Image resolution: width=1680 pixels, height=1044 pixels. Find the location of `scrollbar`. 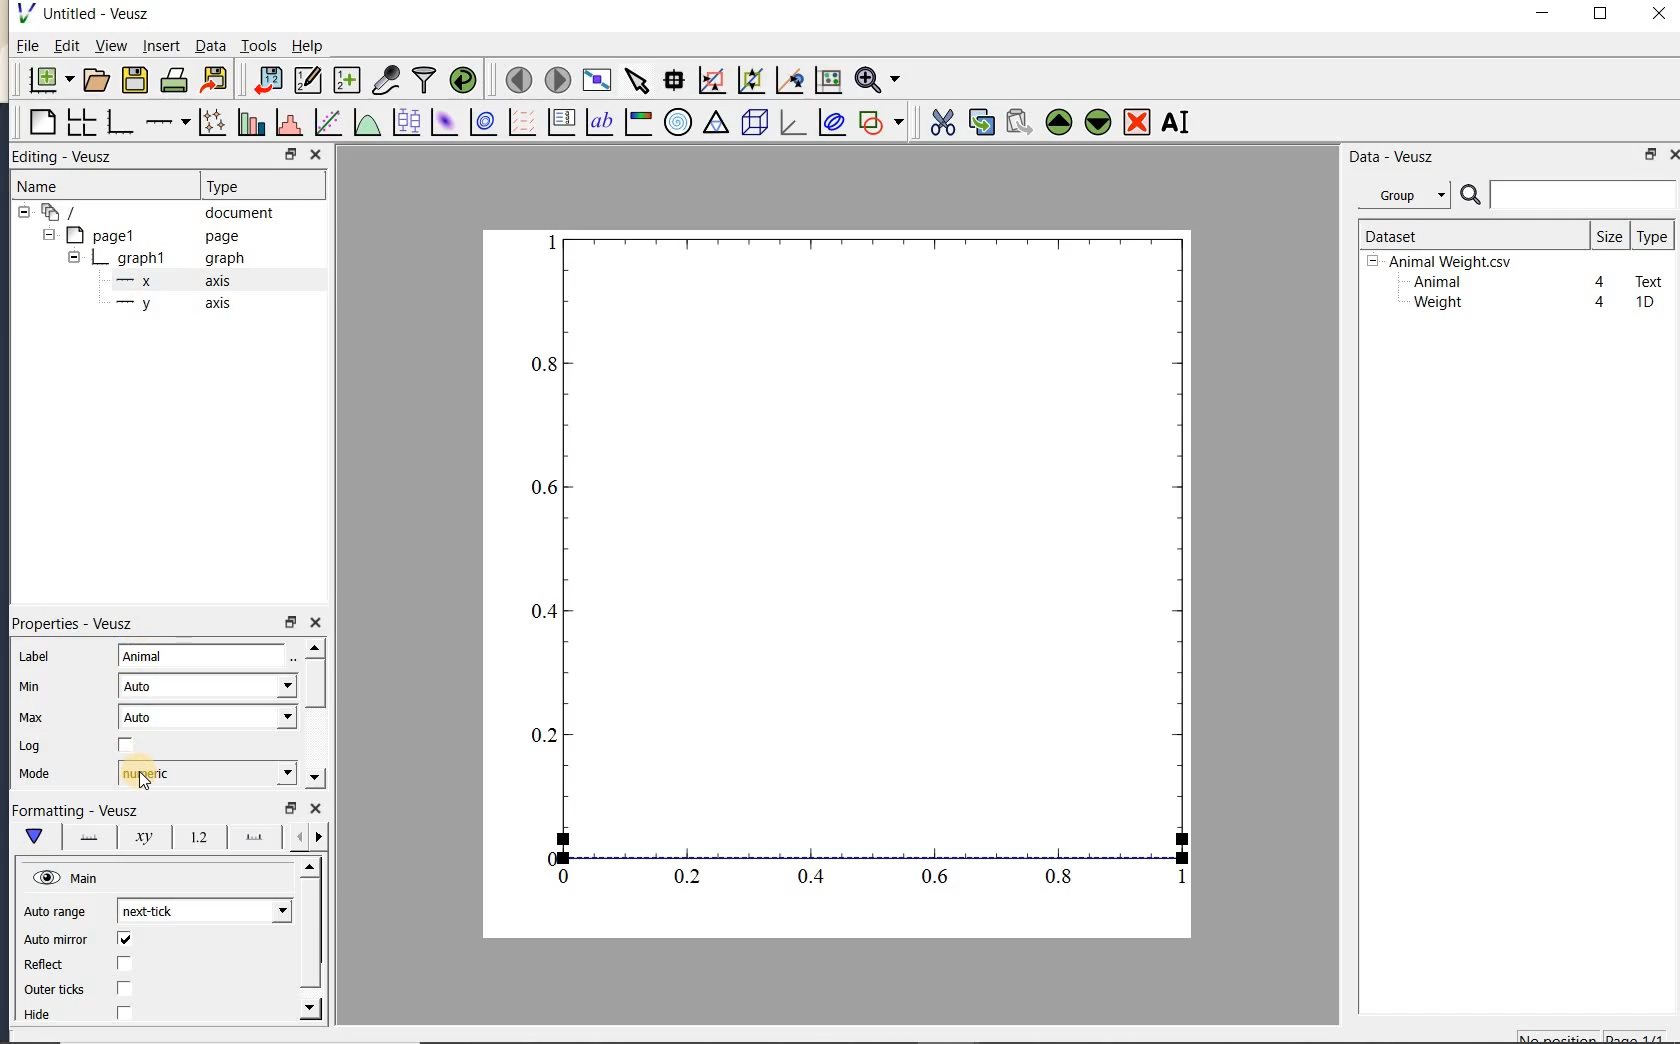

scrollbar is located at coordinates (311, 939).